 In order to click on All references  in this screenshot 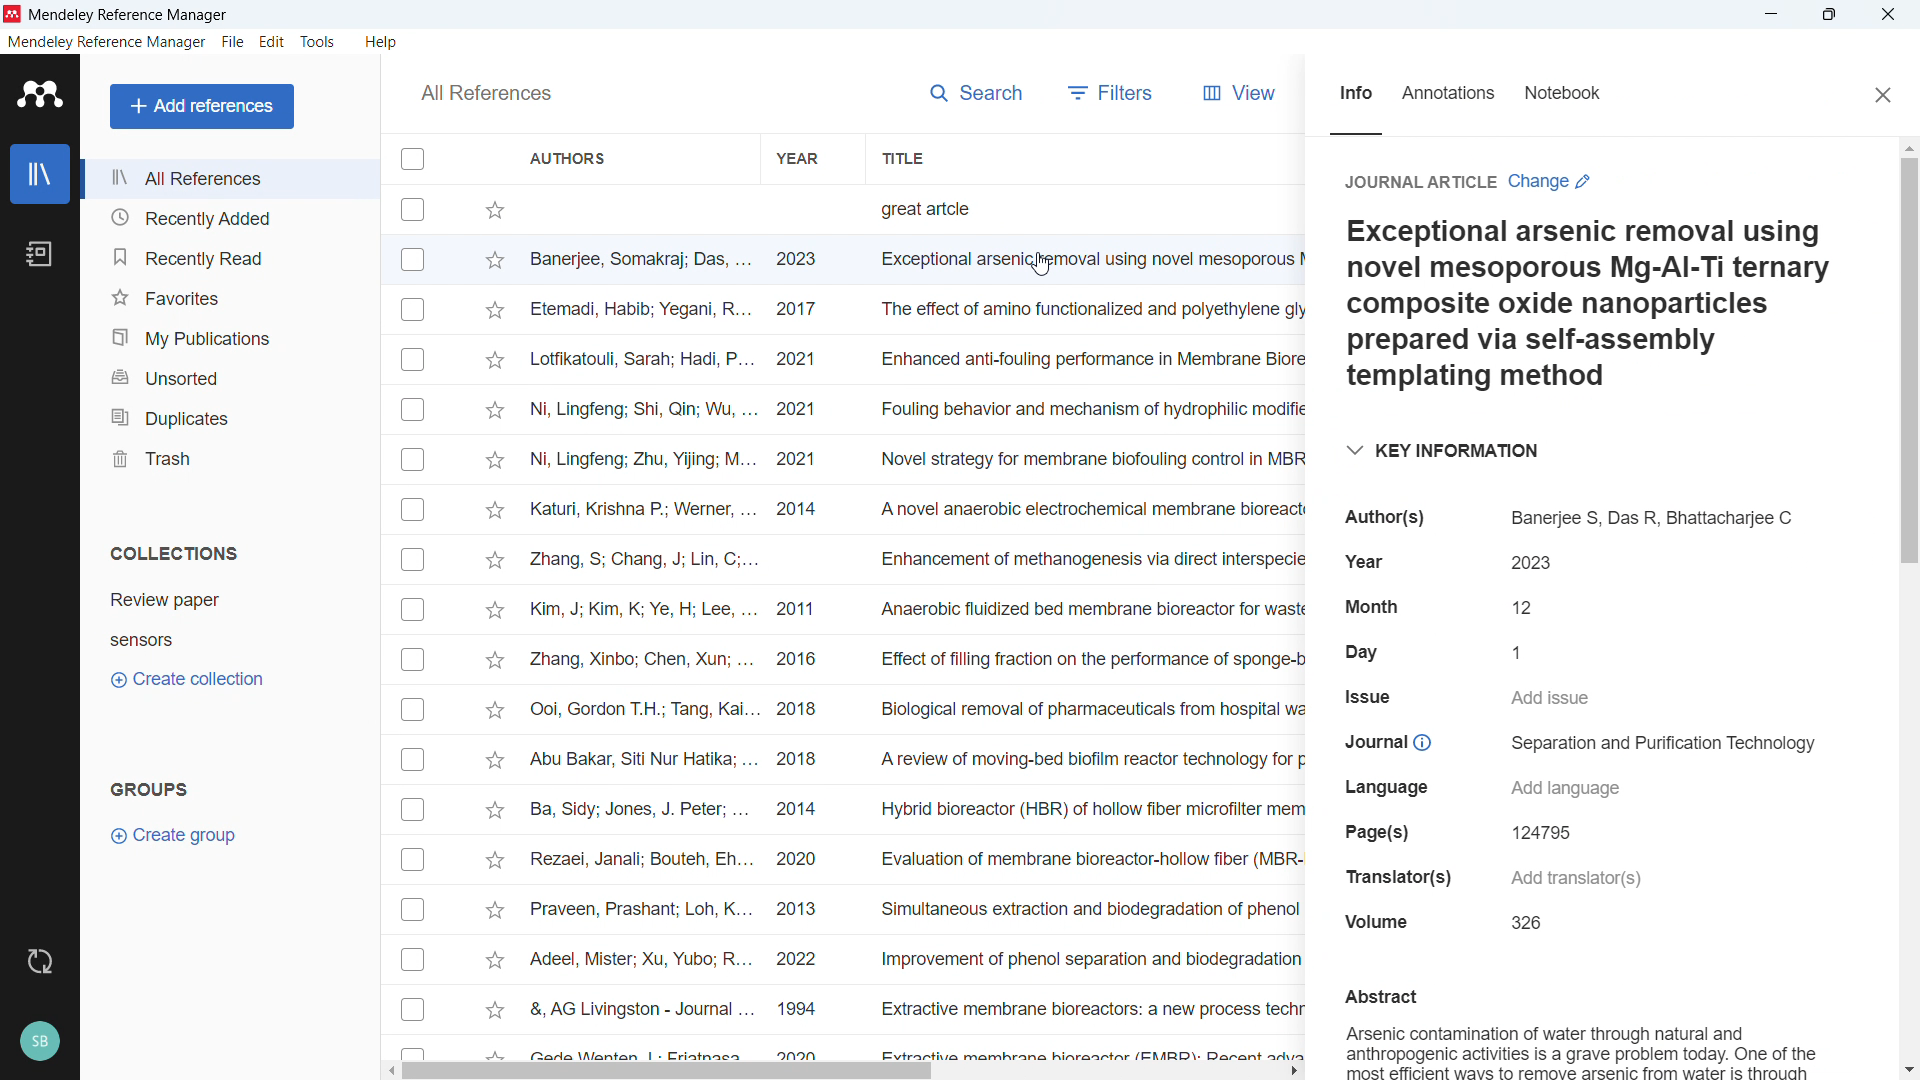, I will do `click(485, 93)`.